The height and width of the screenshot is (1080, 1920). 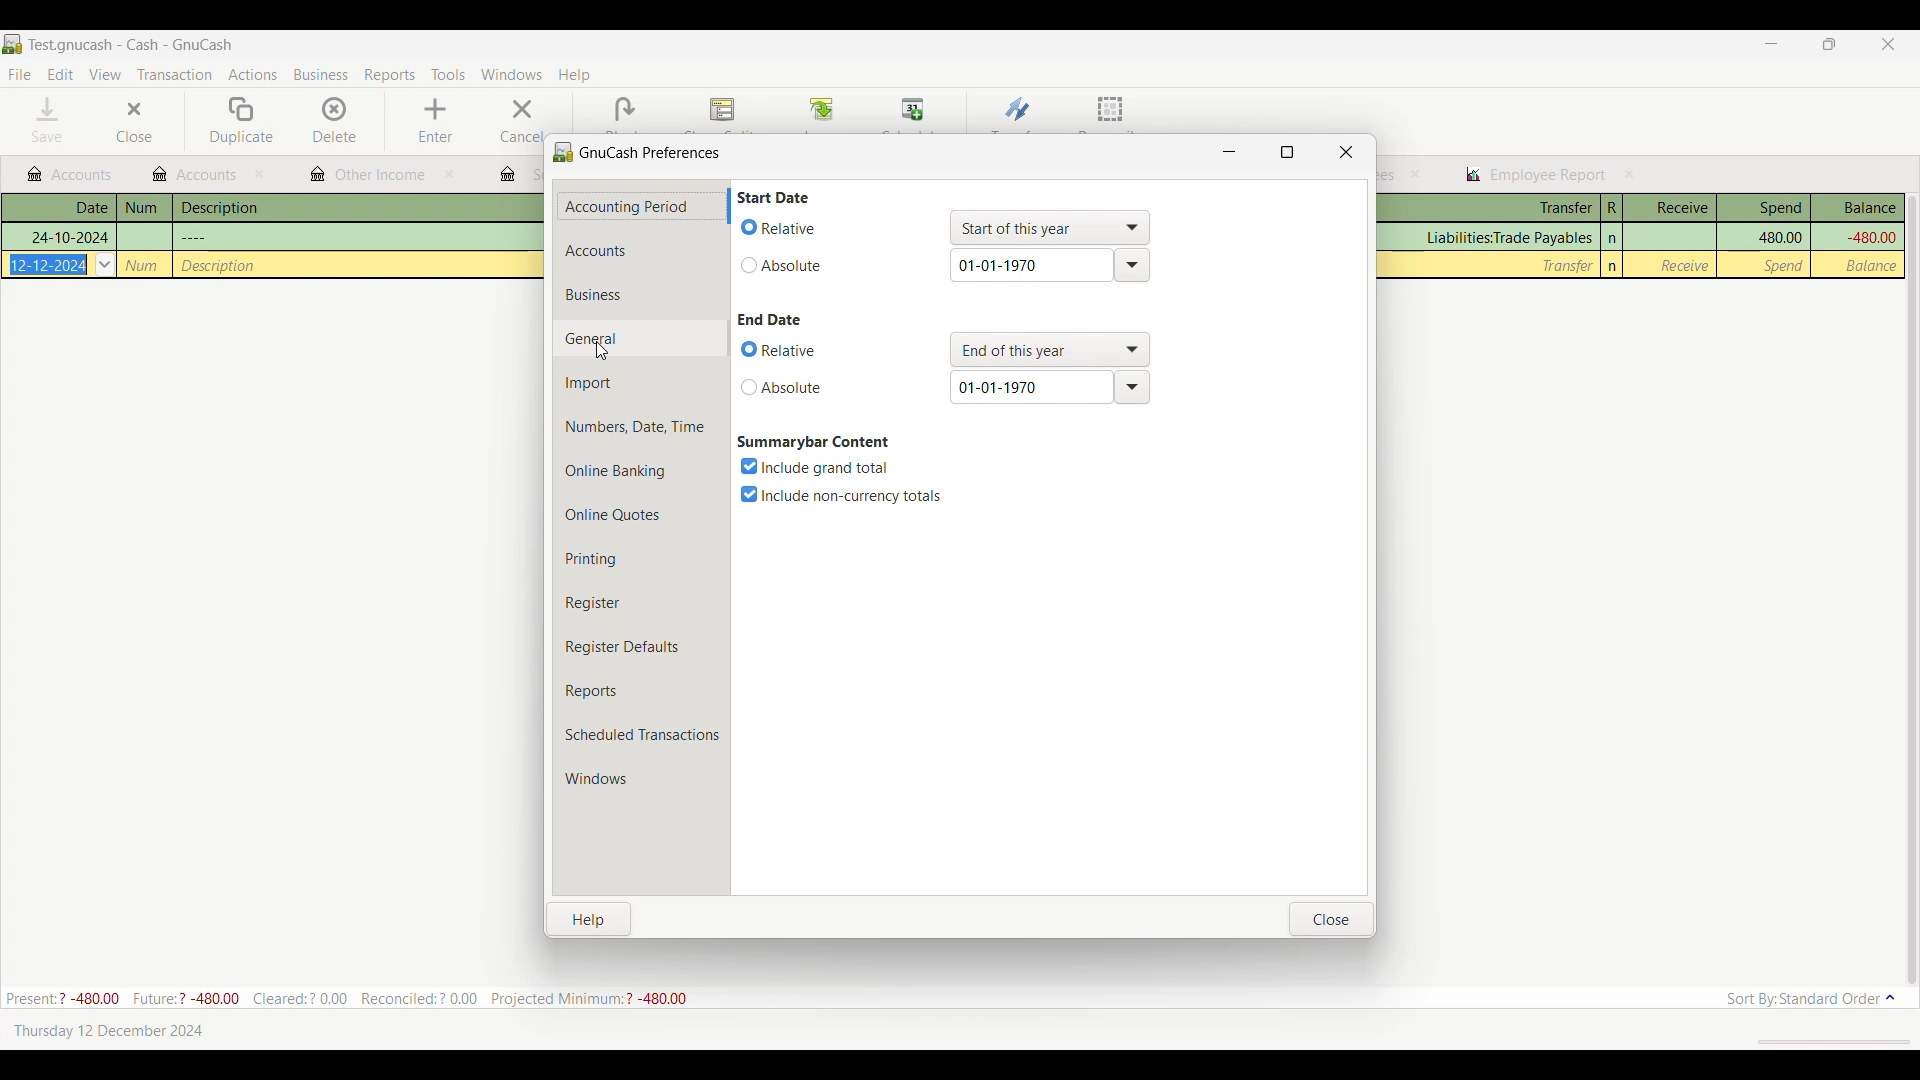 I want to click on Toggle options under current section, so click(x=844, y=495).